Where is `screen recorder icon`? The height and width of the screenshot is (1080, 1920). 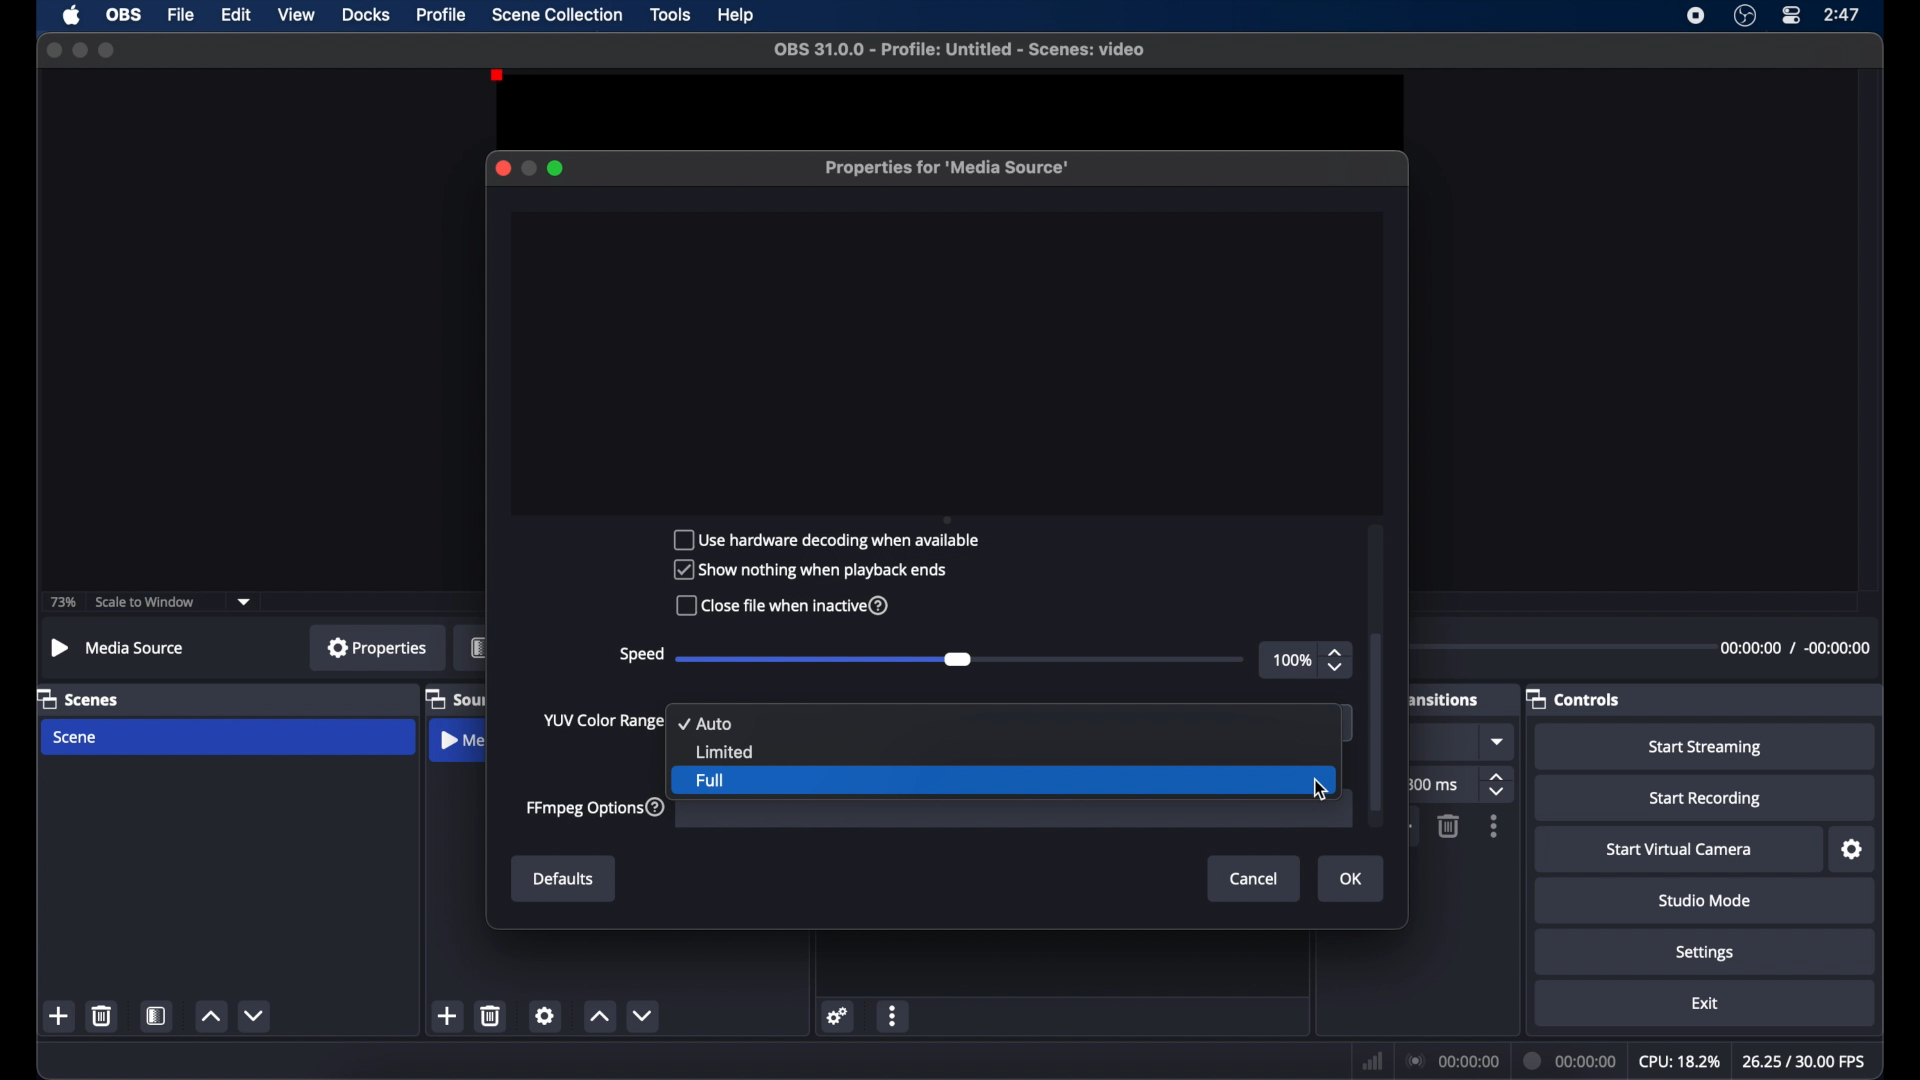
screen recorder icon is located at coordinates (1696, 16).